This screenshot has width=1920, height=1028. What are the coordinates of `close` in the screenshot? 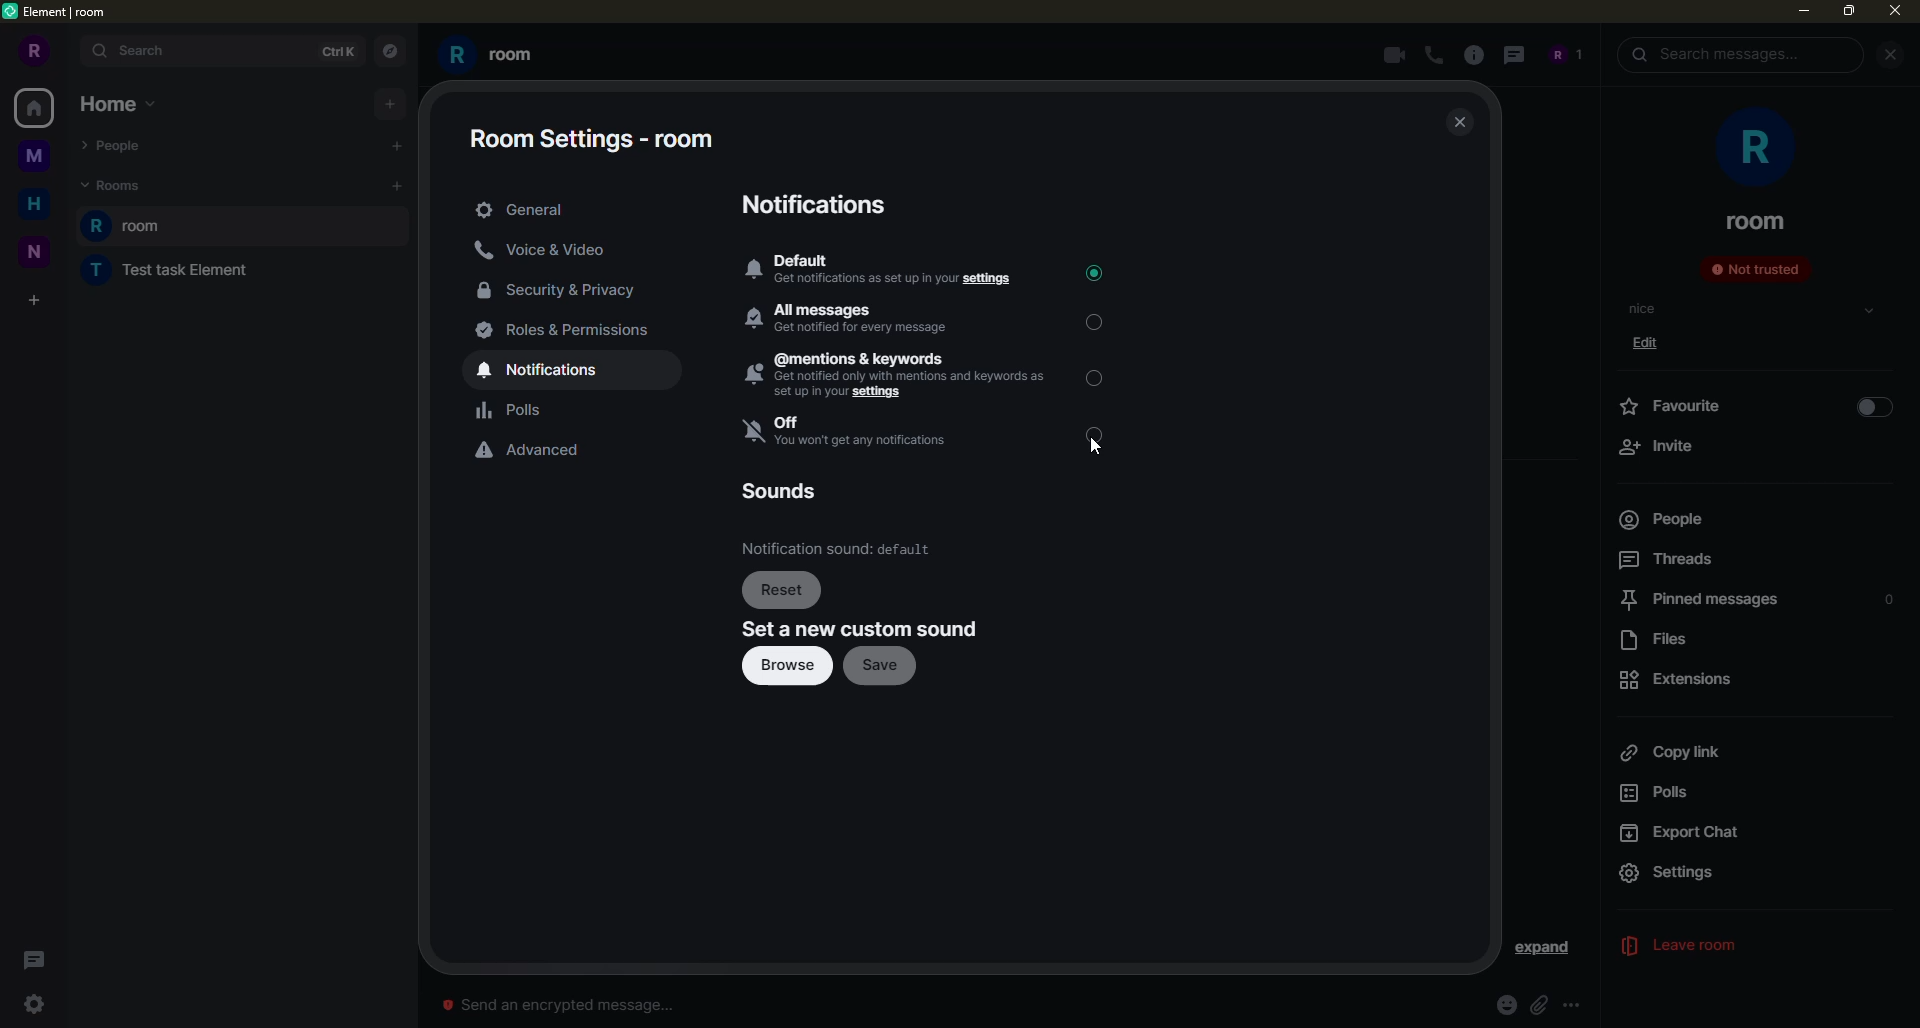 It's located at (1461, 124).